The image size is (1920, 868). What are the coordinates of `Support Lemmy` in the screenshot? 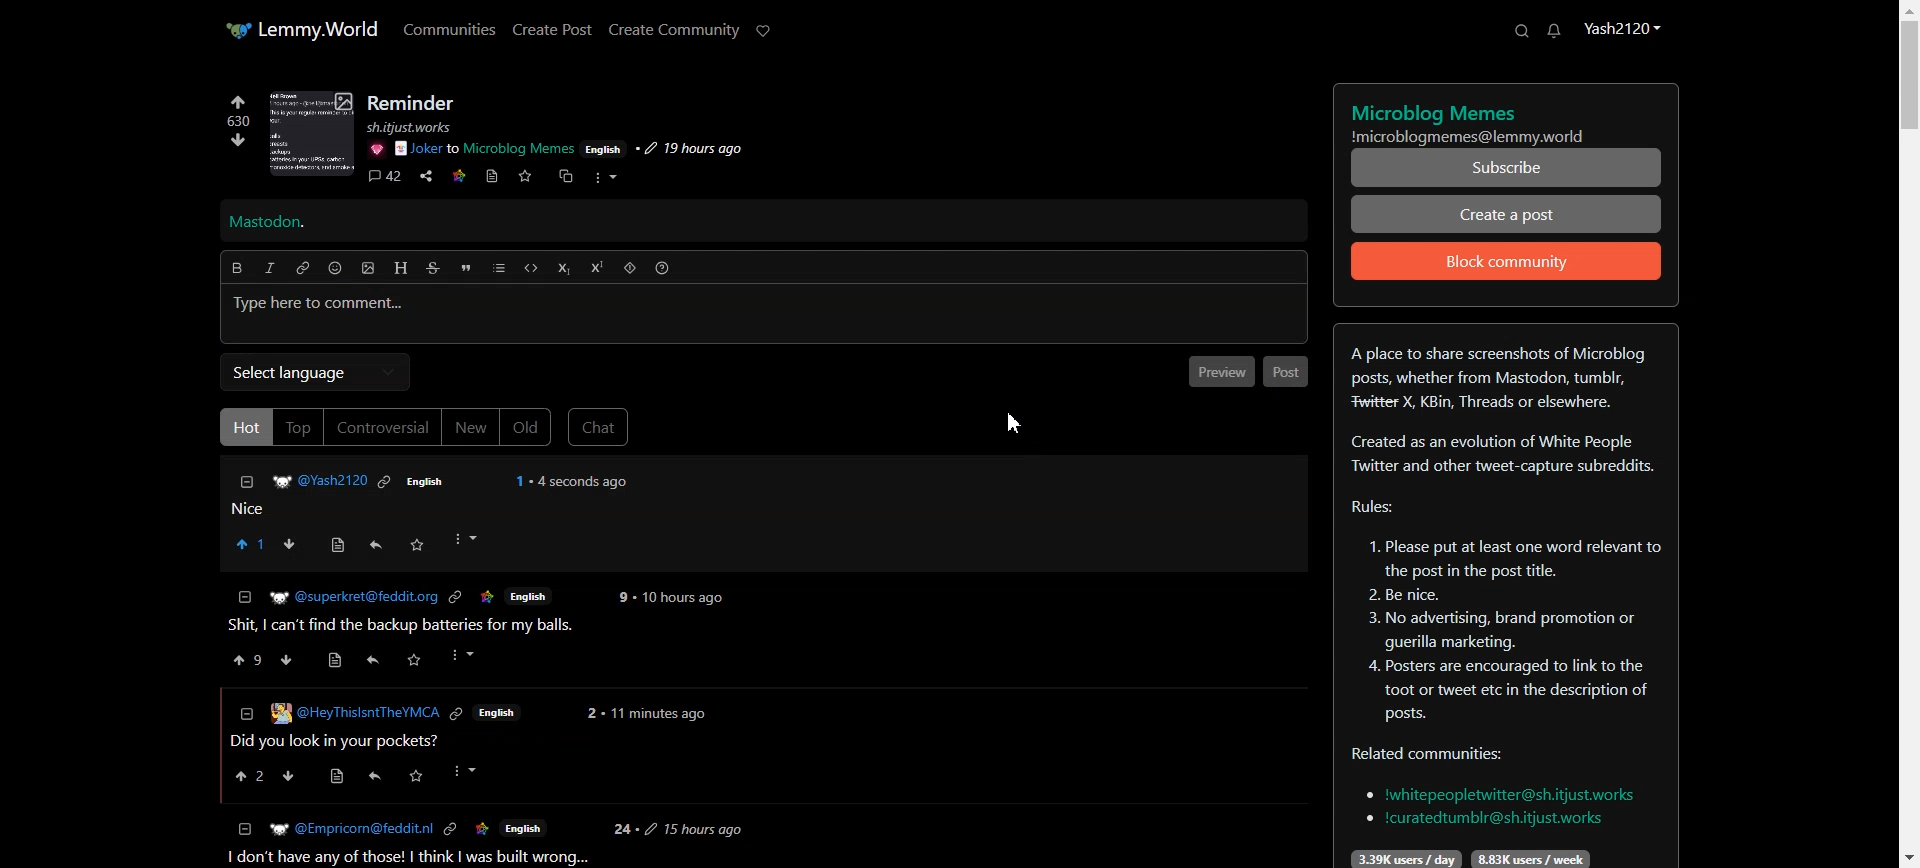 It's located at (764, 31).